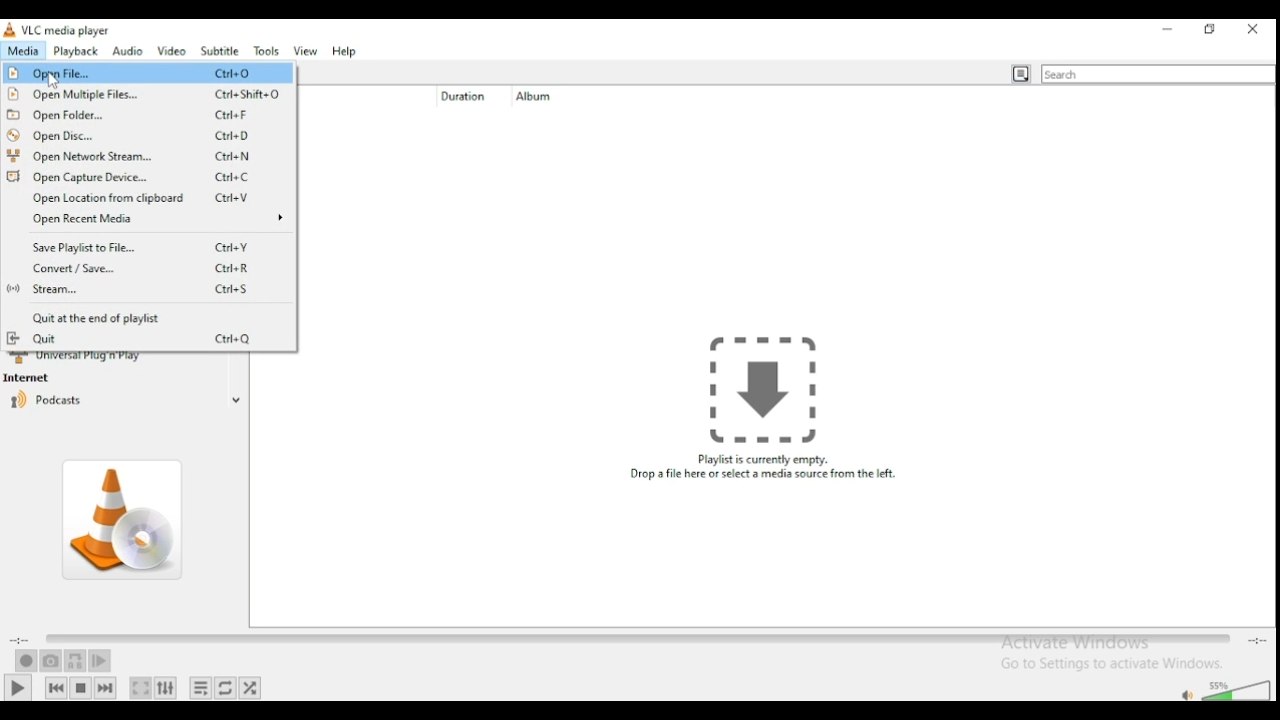 This screenshot has height=720, width=1280. Describe the element at coordinates (147, 116) in the screenshot. I see `open folder` at that location.